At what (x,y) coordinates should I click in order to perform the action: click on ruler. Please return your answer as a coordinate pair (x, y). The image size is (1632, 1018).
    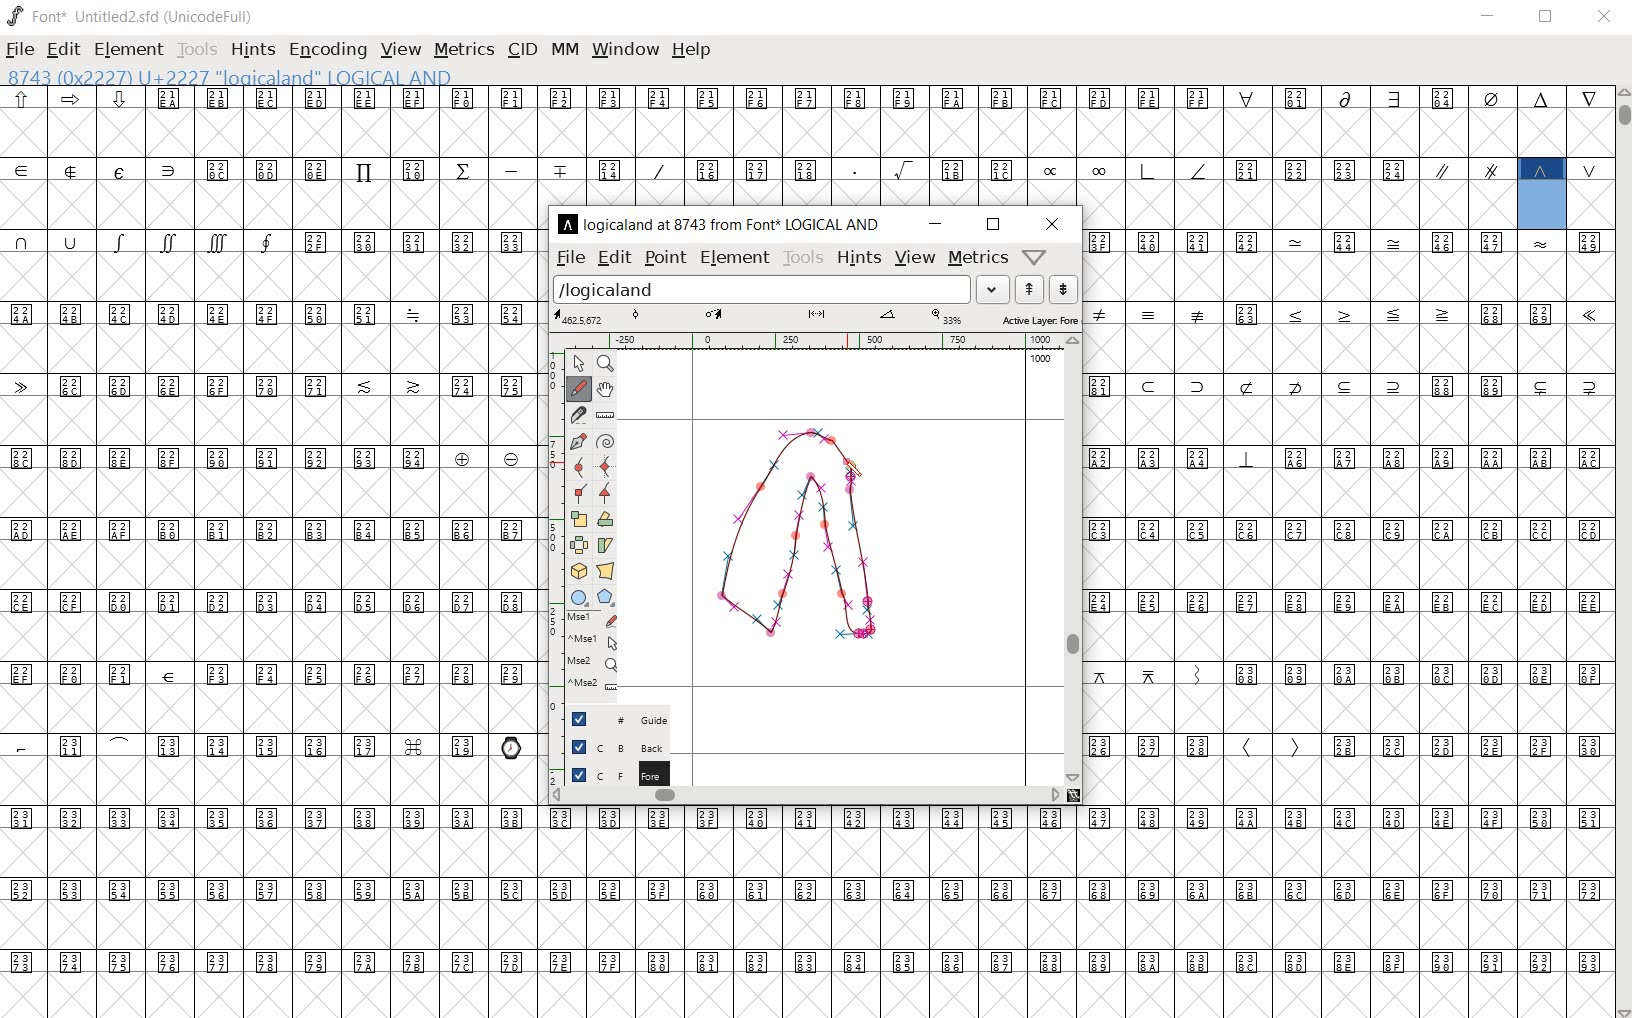
    Looking at the image, I should click on (811, 341).